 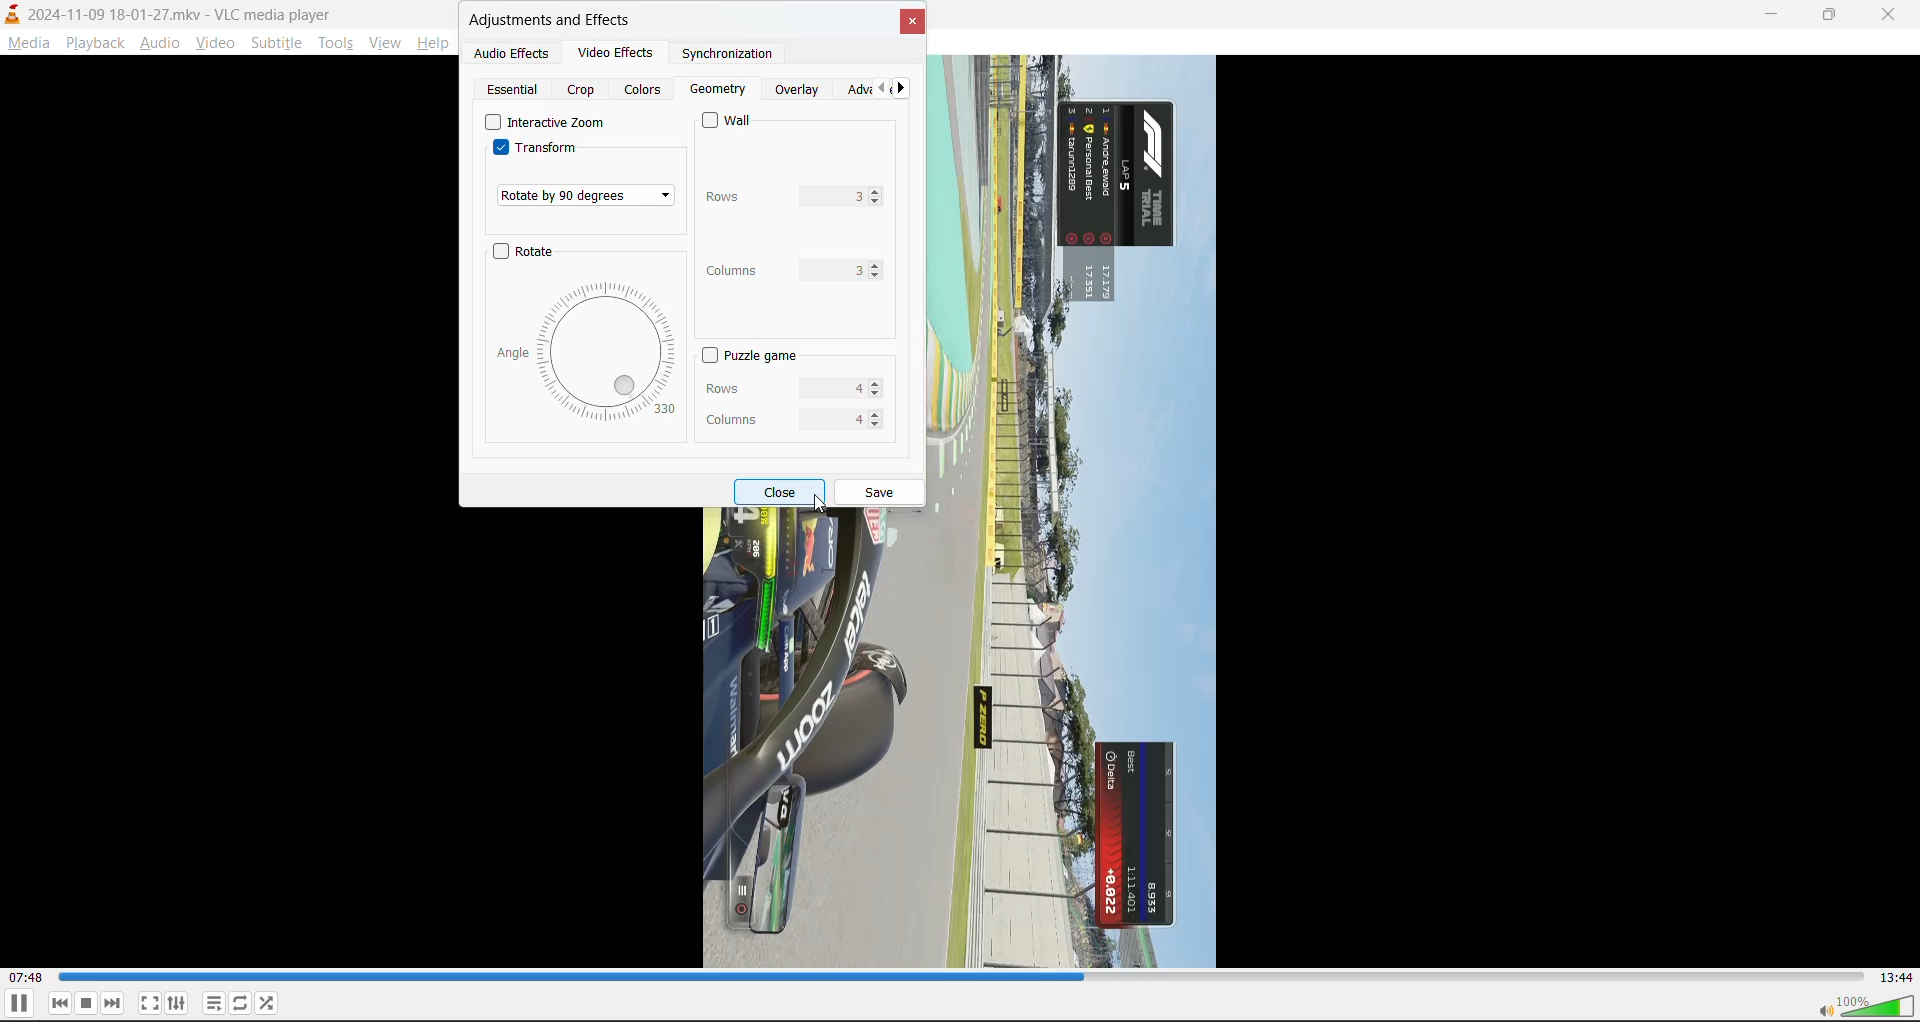 I want to click on current track time, so click(x=29, y=978).